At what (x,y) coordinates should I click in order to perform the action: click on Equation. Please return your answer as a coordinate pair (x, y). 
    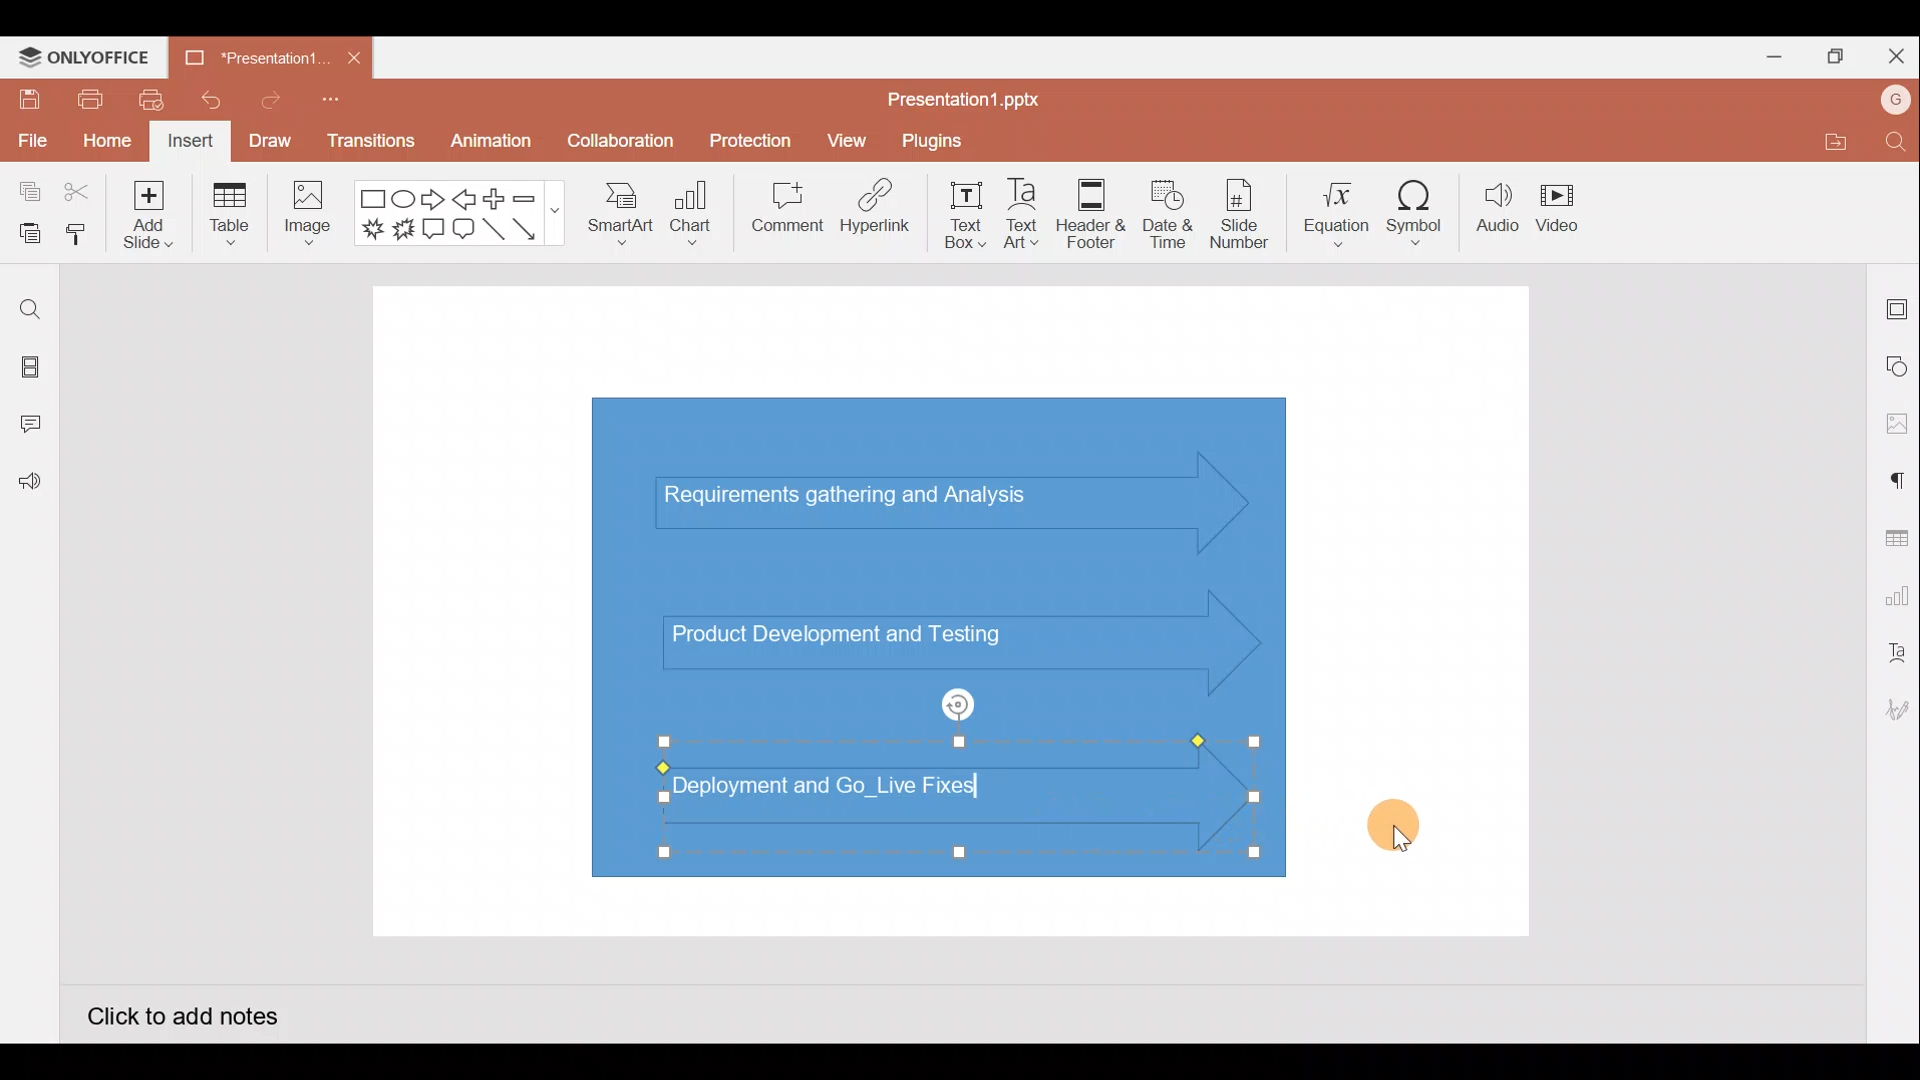
    Looking at the image, I should click on (1339, 207).